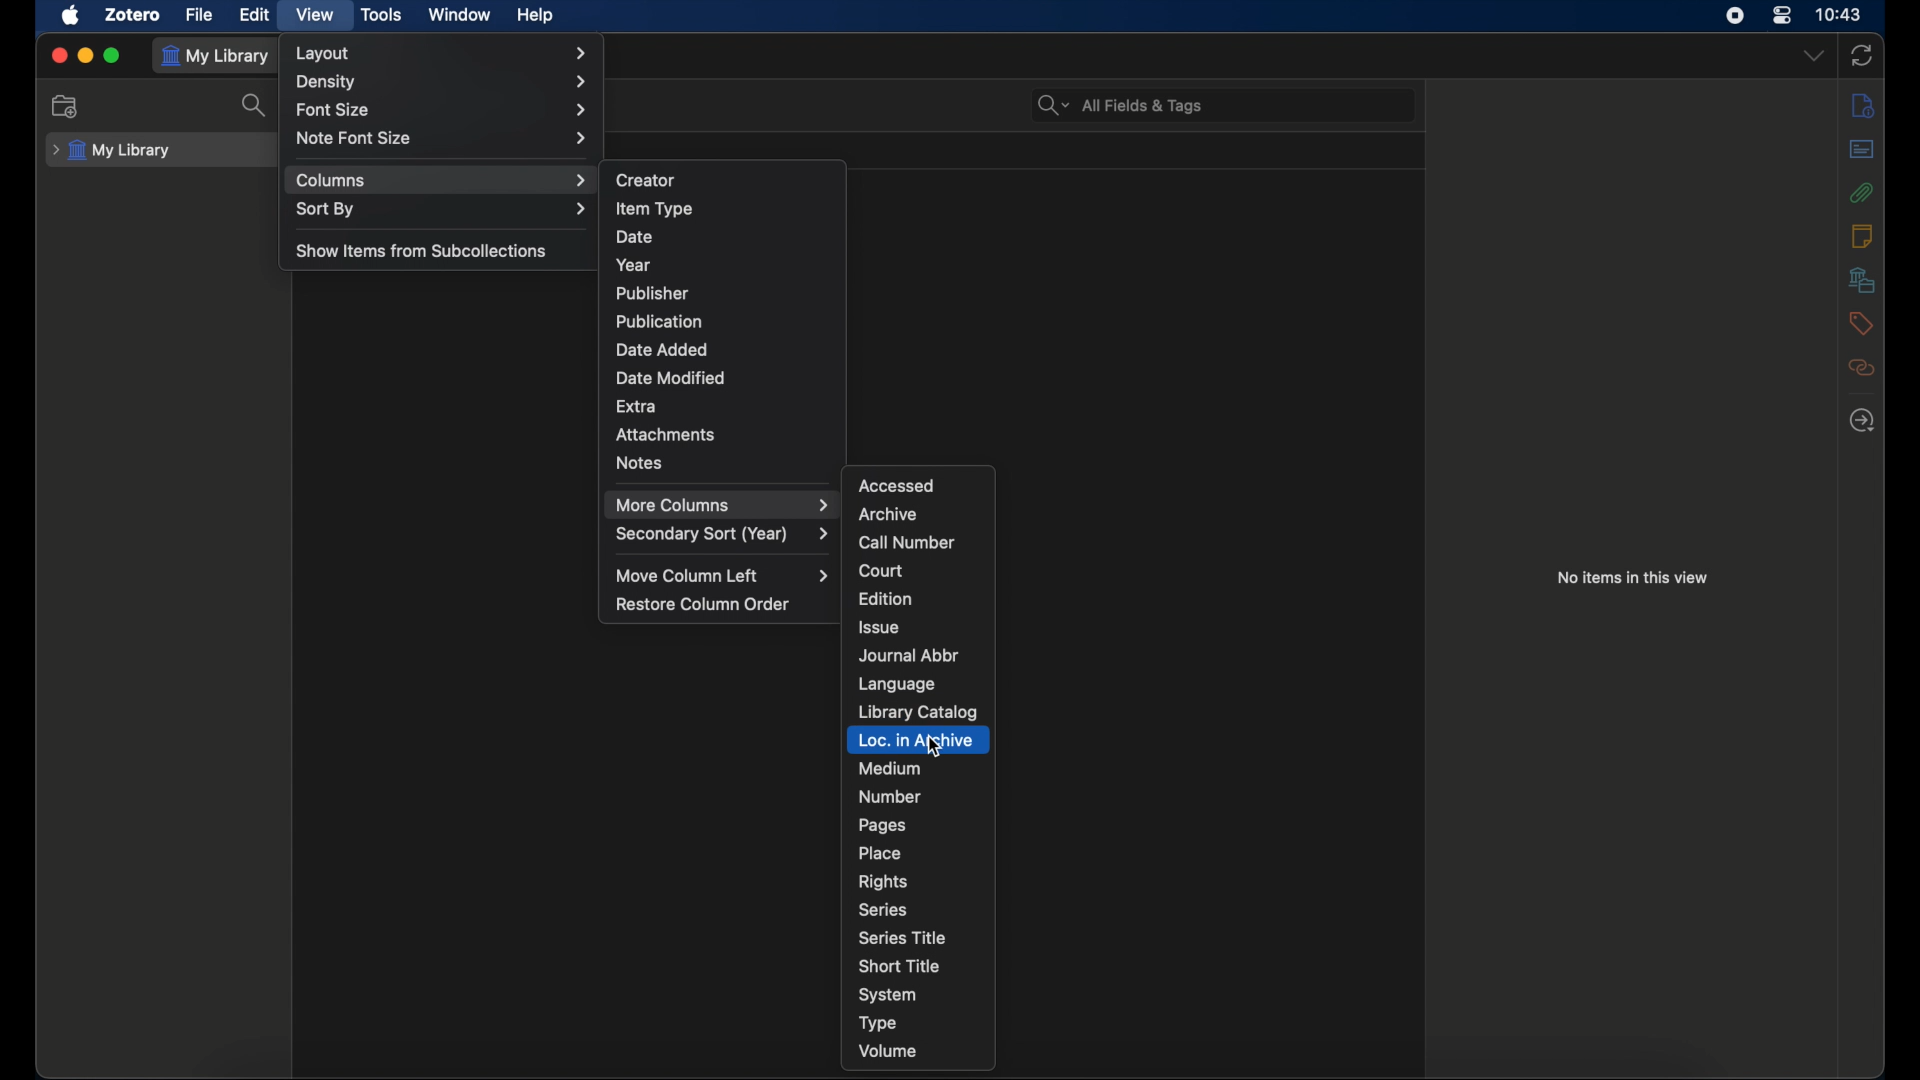  I want to click on locate, so click(1862, 421).